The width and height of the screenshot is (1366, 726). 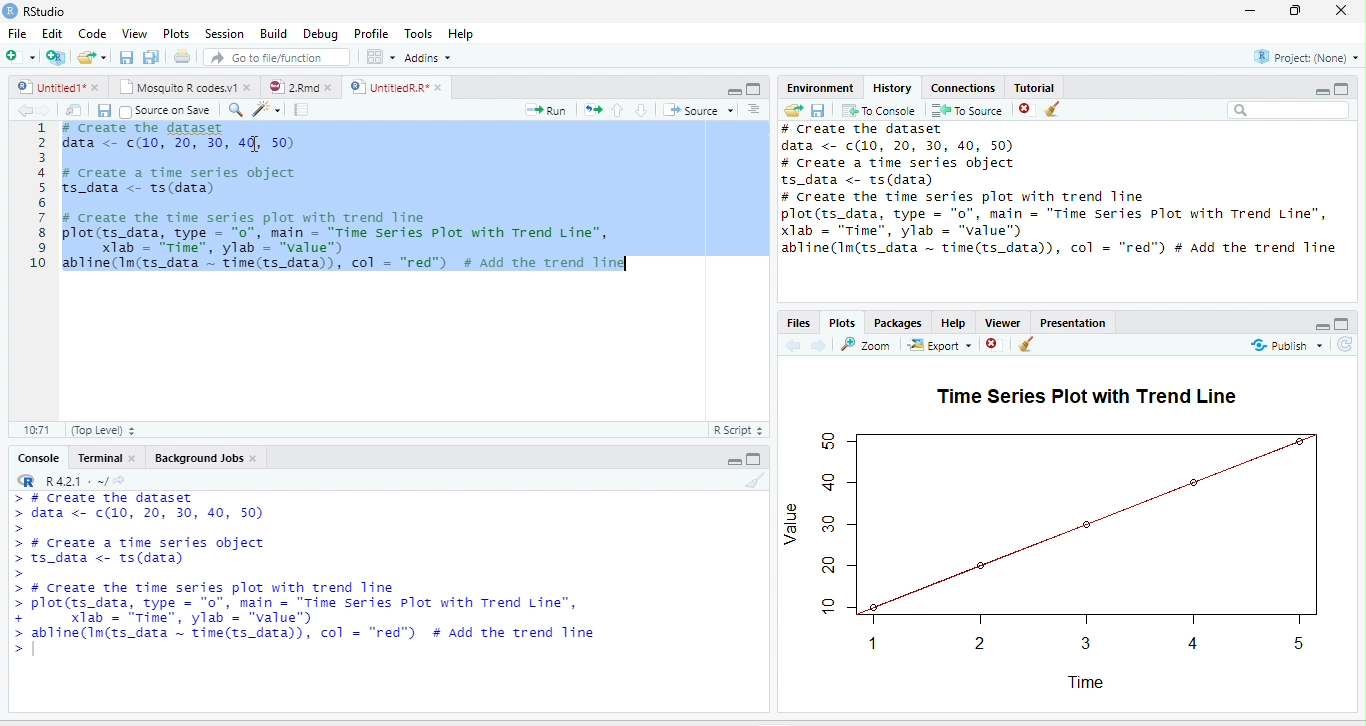 I want to click on Files, so click(x=799, y=323).